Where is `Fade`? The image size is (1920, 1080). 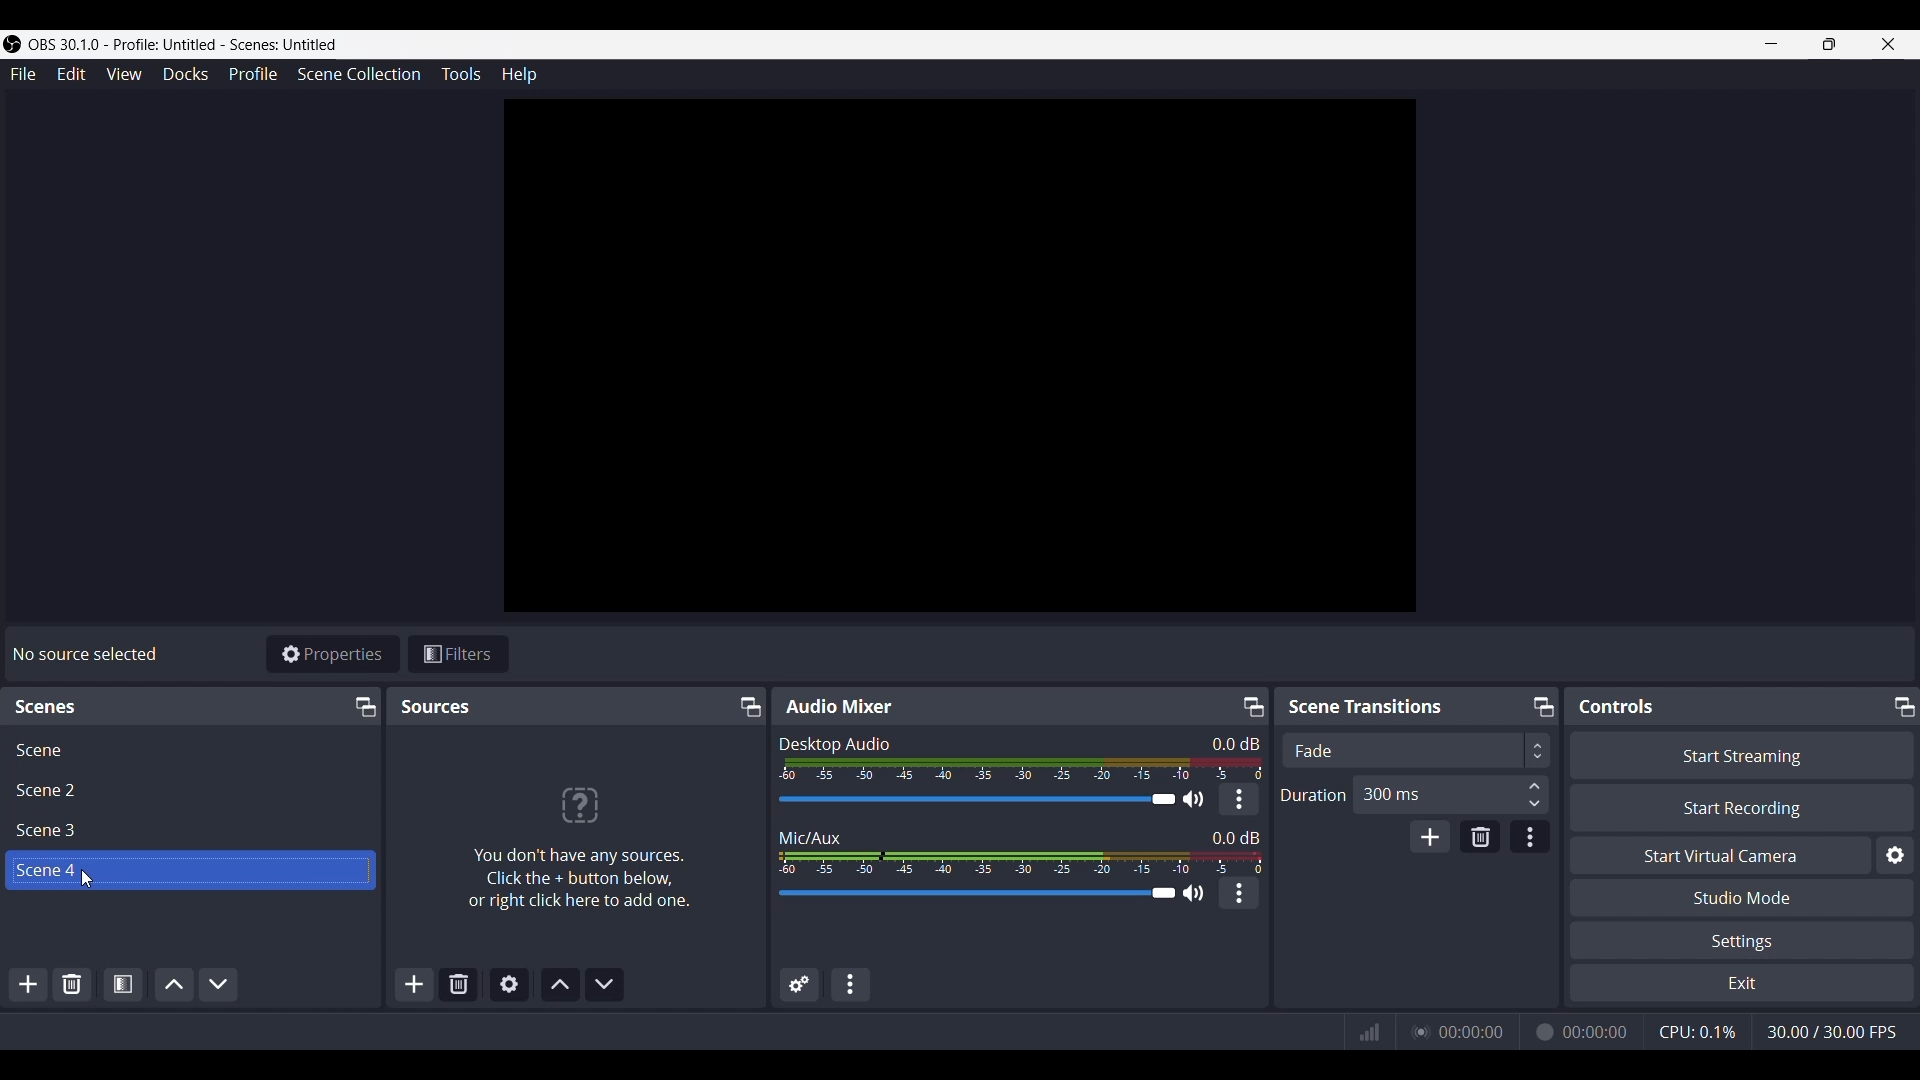
Fade is located at coordinates (1314, 751).